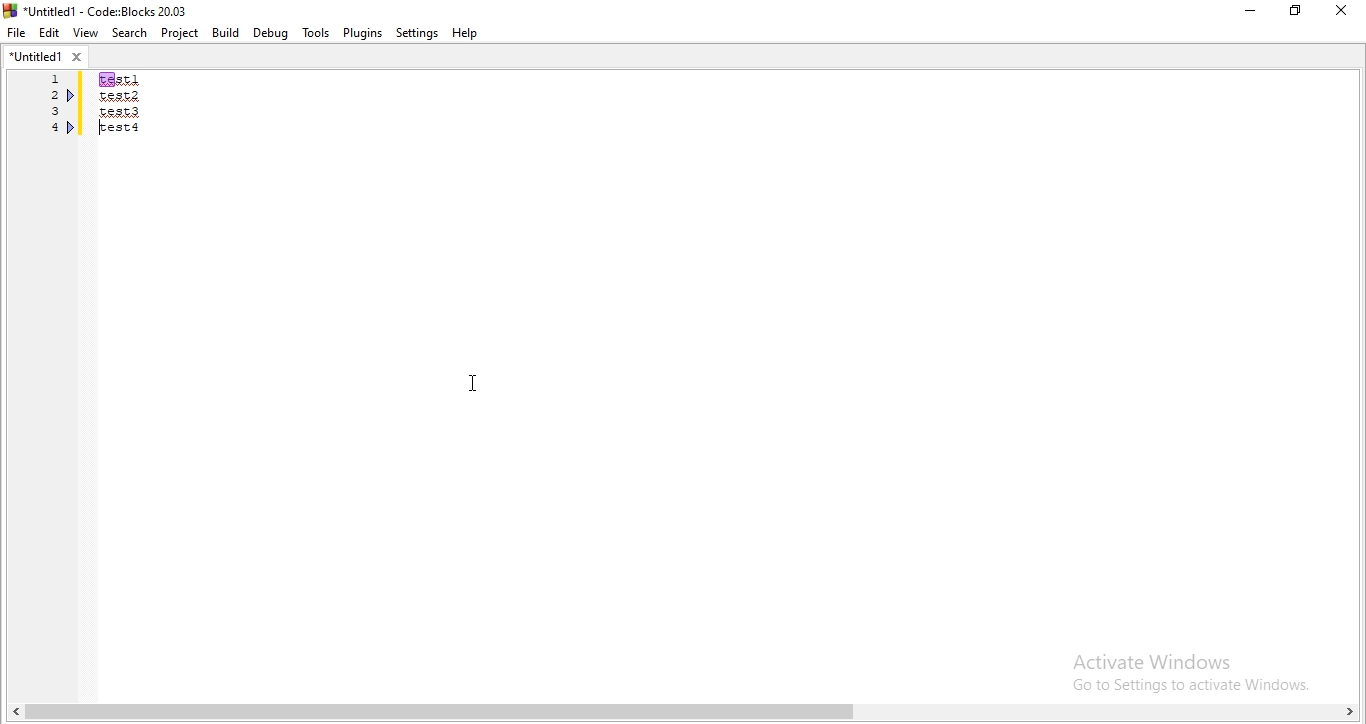  I want to click on Debugger Point, so click(72, 130).